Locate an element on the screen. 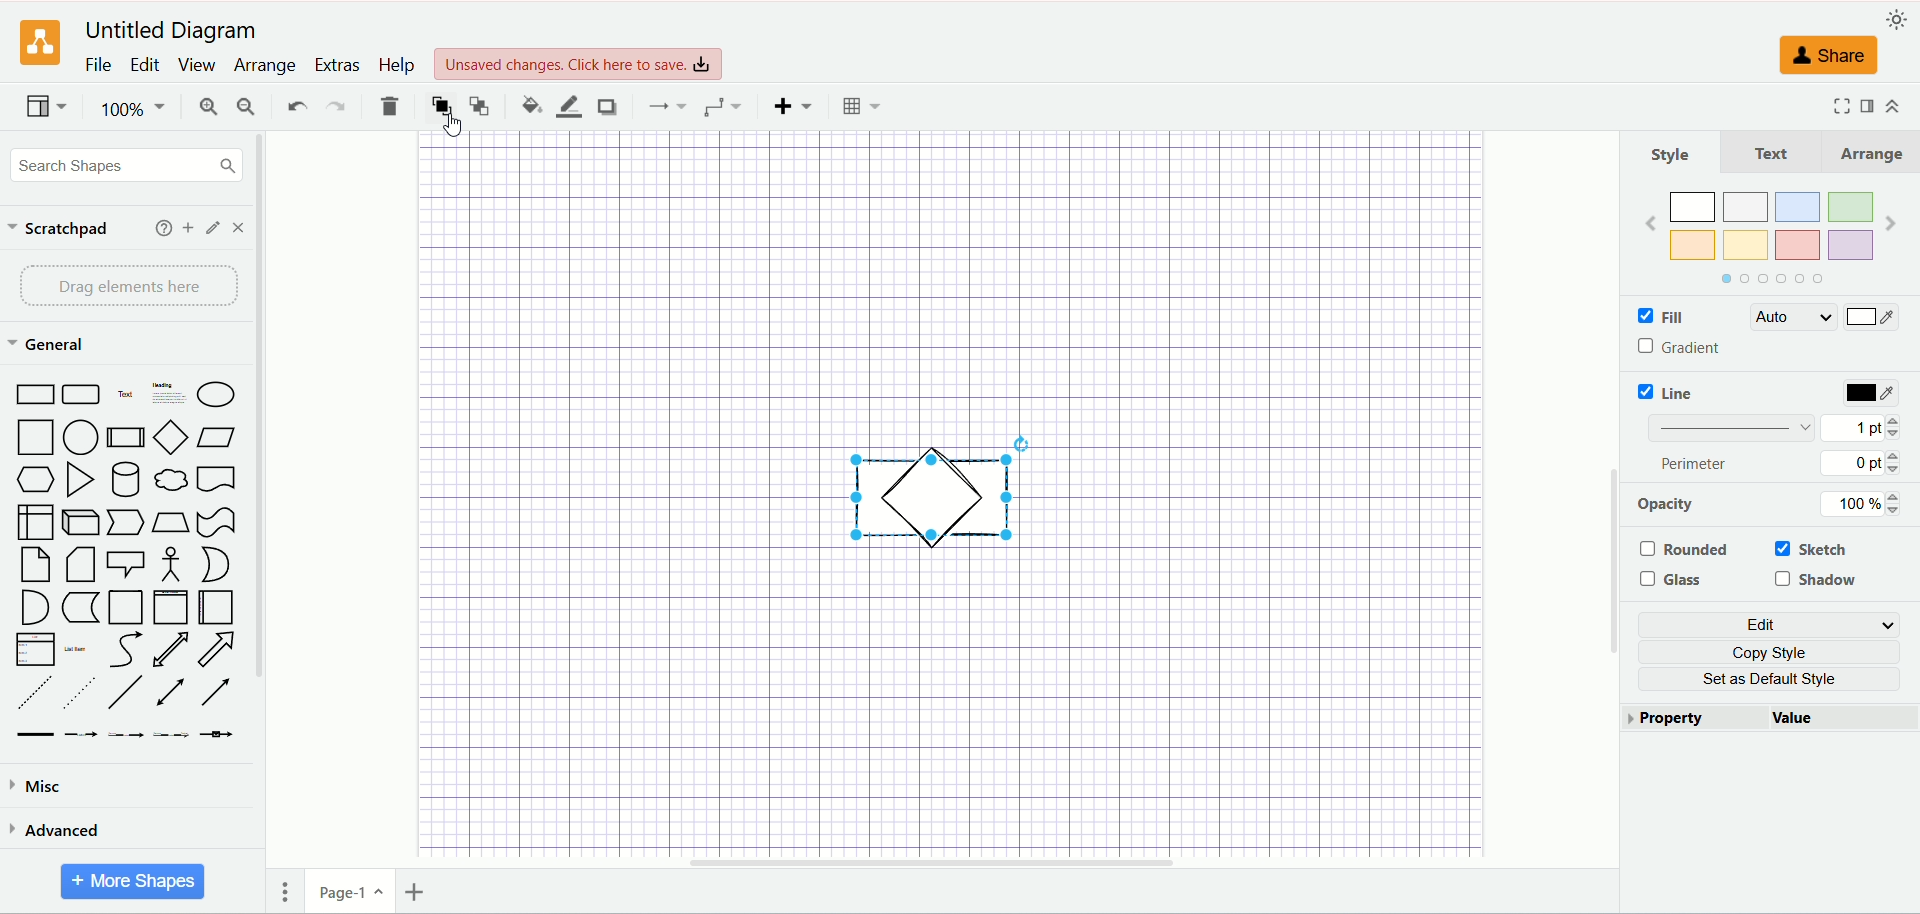  Circle is located at coordinates (80, 438).